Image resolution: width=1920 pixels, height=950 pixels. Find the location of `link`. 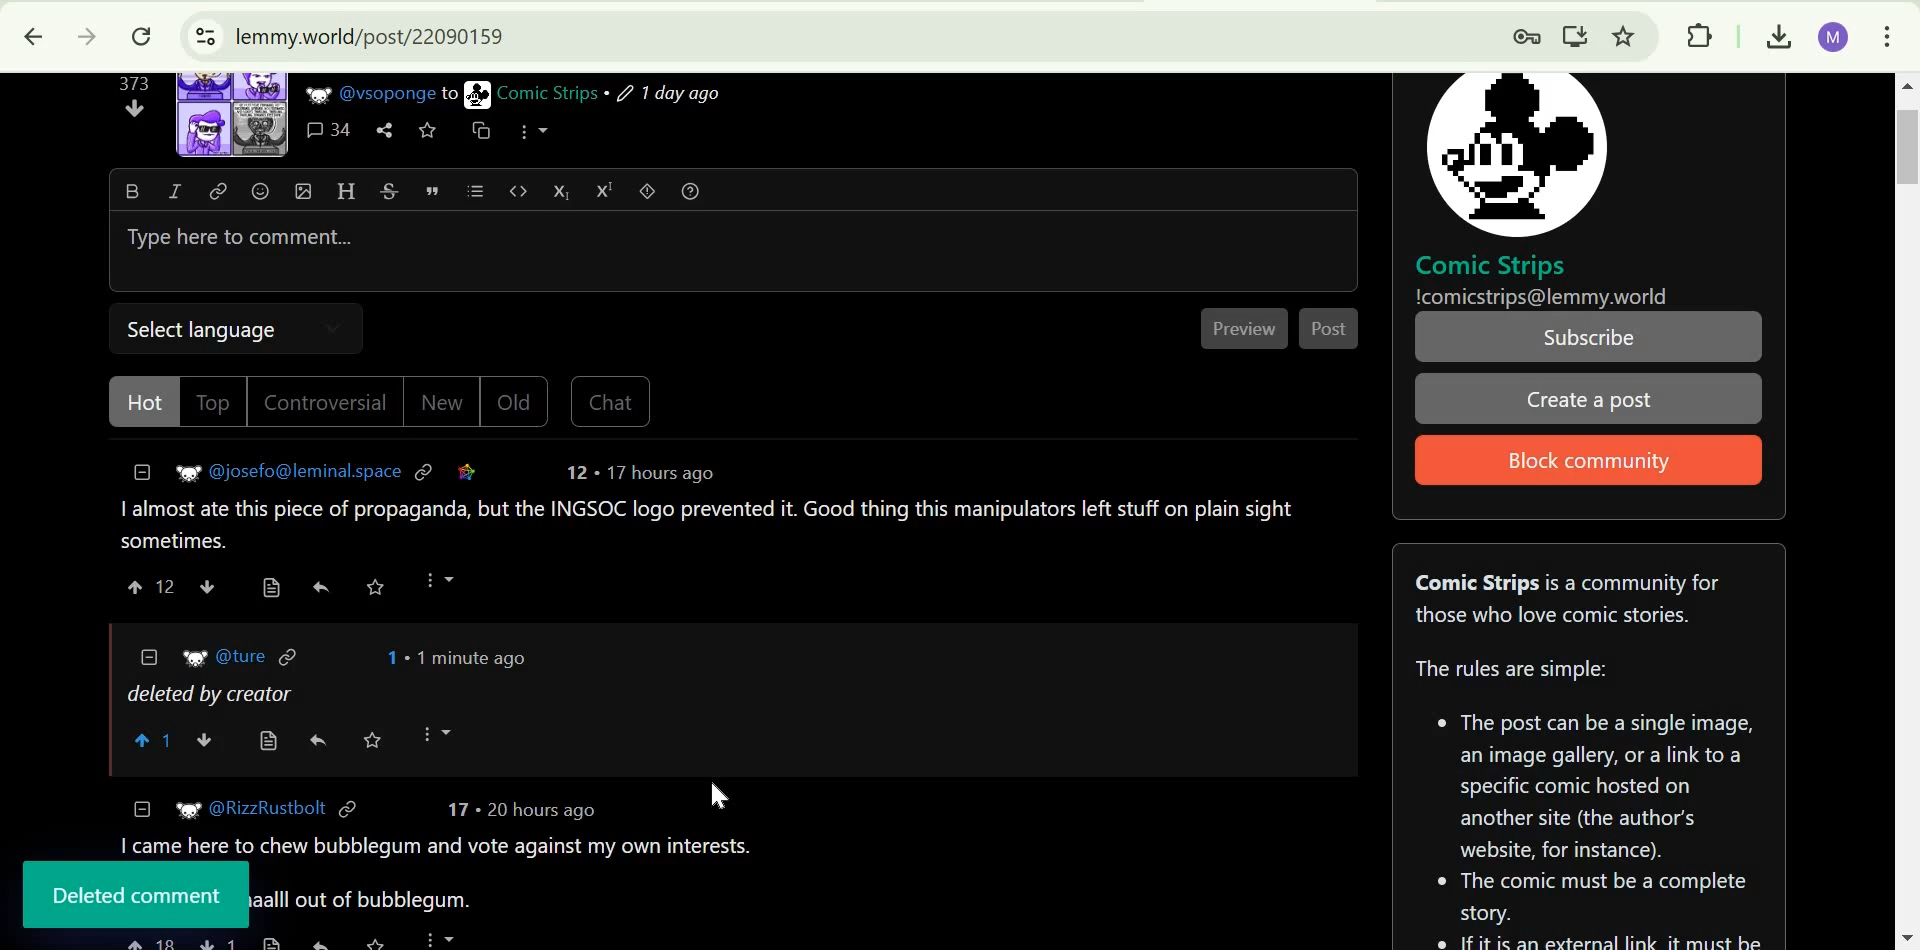

link is located at coordinates (425, 470).